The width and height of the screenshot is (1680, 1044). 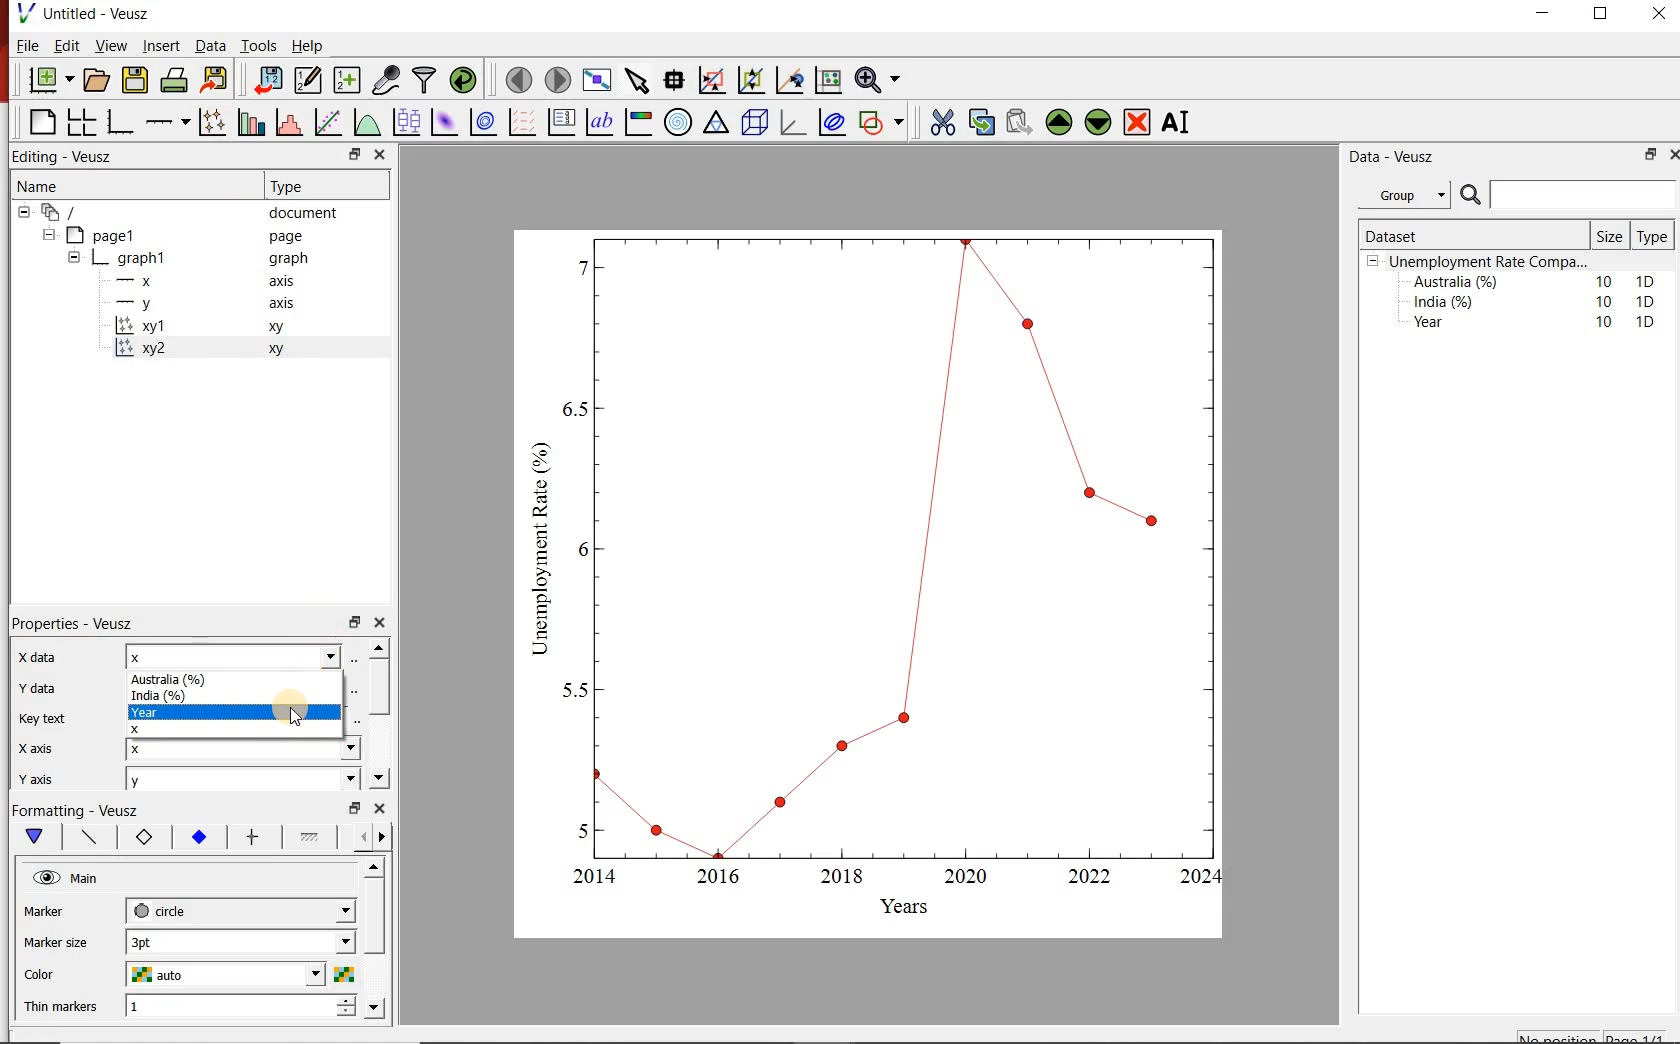 I want to click on plot 2d datasets as image, so click(x=444, y=122).